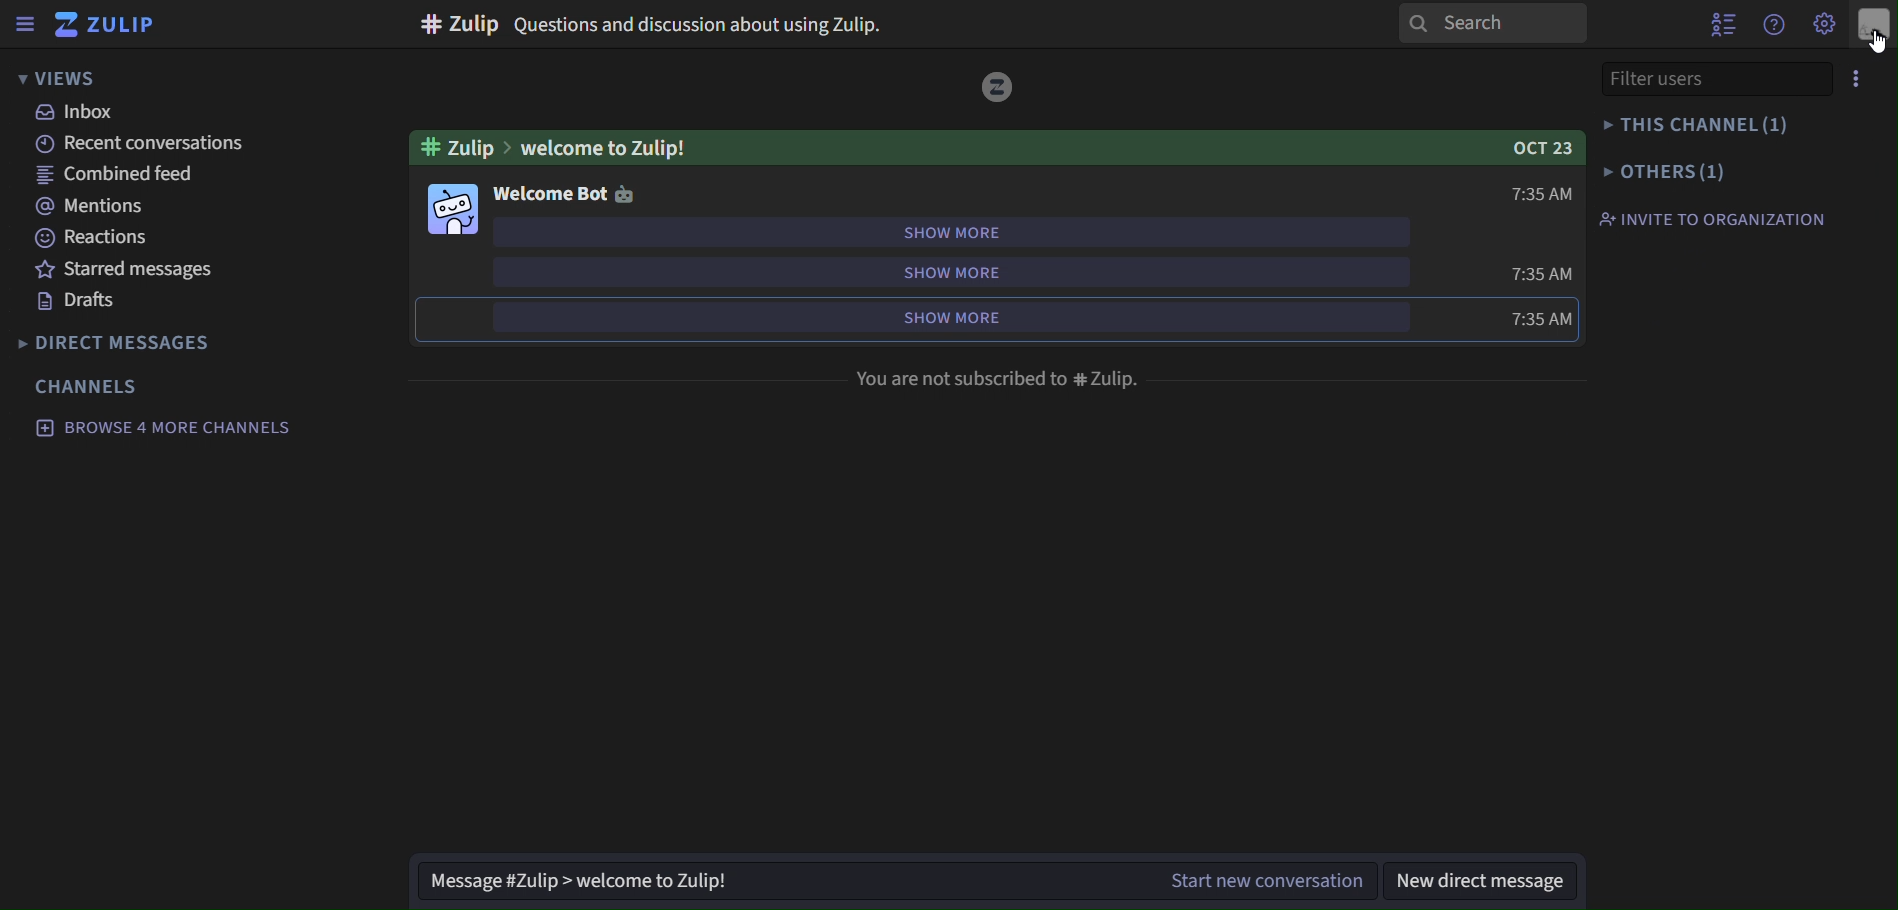 This screenshot has width=1898, height=910. What do you see at coordinates (1665, 174) in the screenshot?
I see `others(1)` at bounding box center [1665, 174].